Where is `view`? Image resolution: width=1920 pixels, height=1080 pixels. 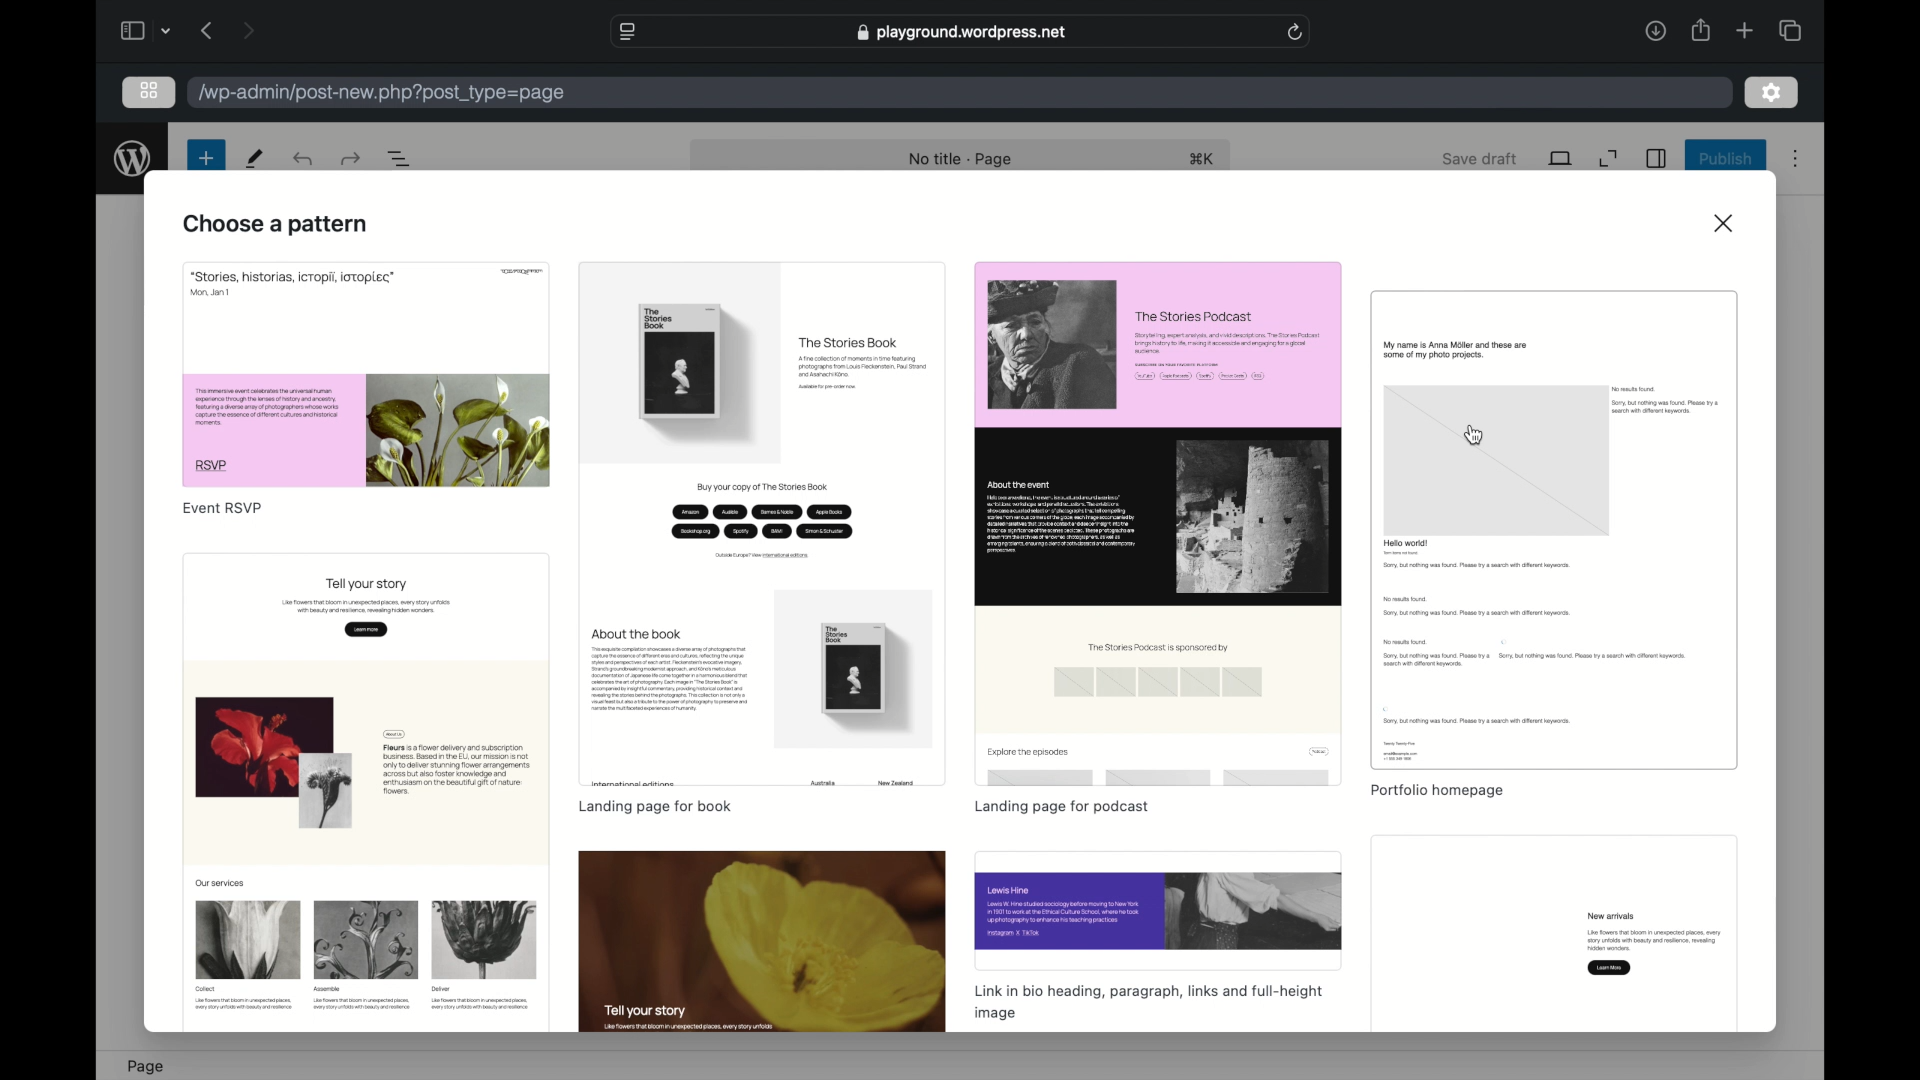
view is located at coordinates (1561, 158).